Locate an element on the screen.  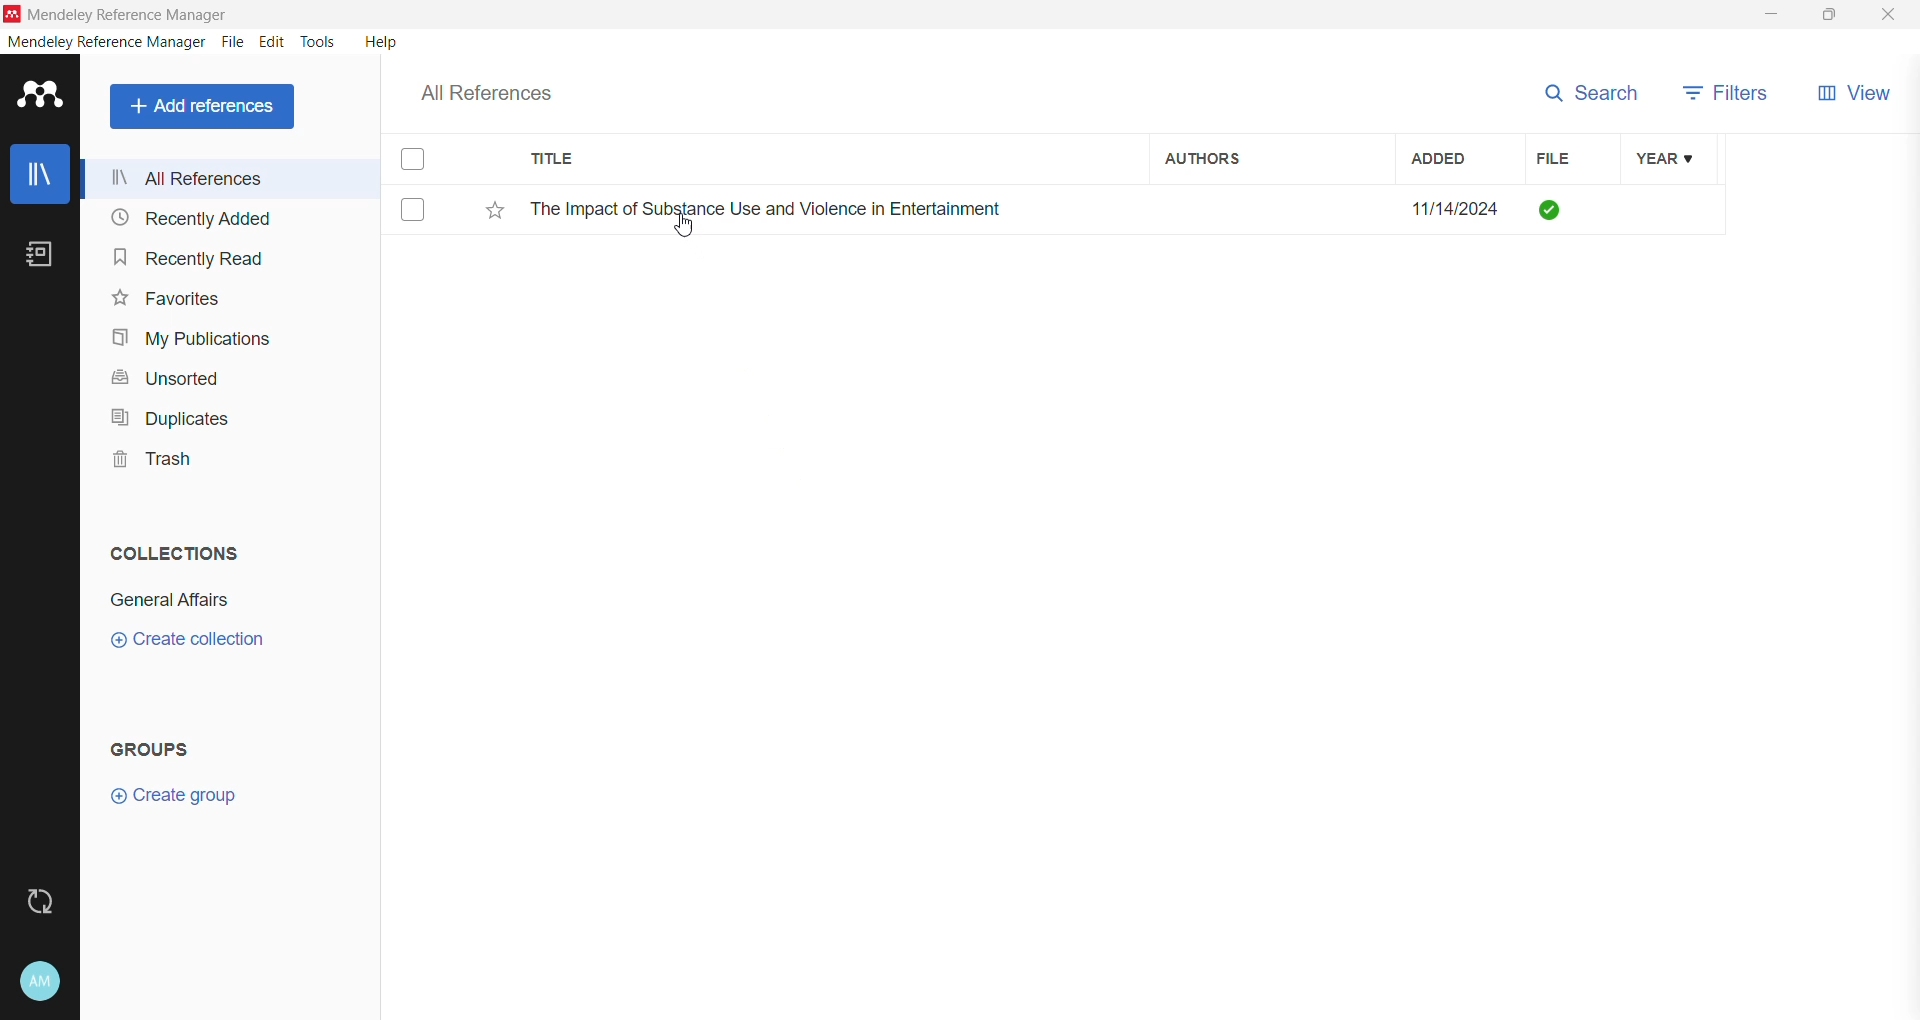
Authors is located at coordinates (1271, 157).